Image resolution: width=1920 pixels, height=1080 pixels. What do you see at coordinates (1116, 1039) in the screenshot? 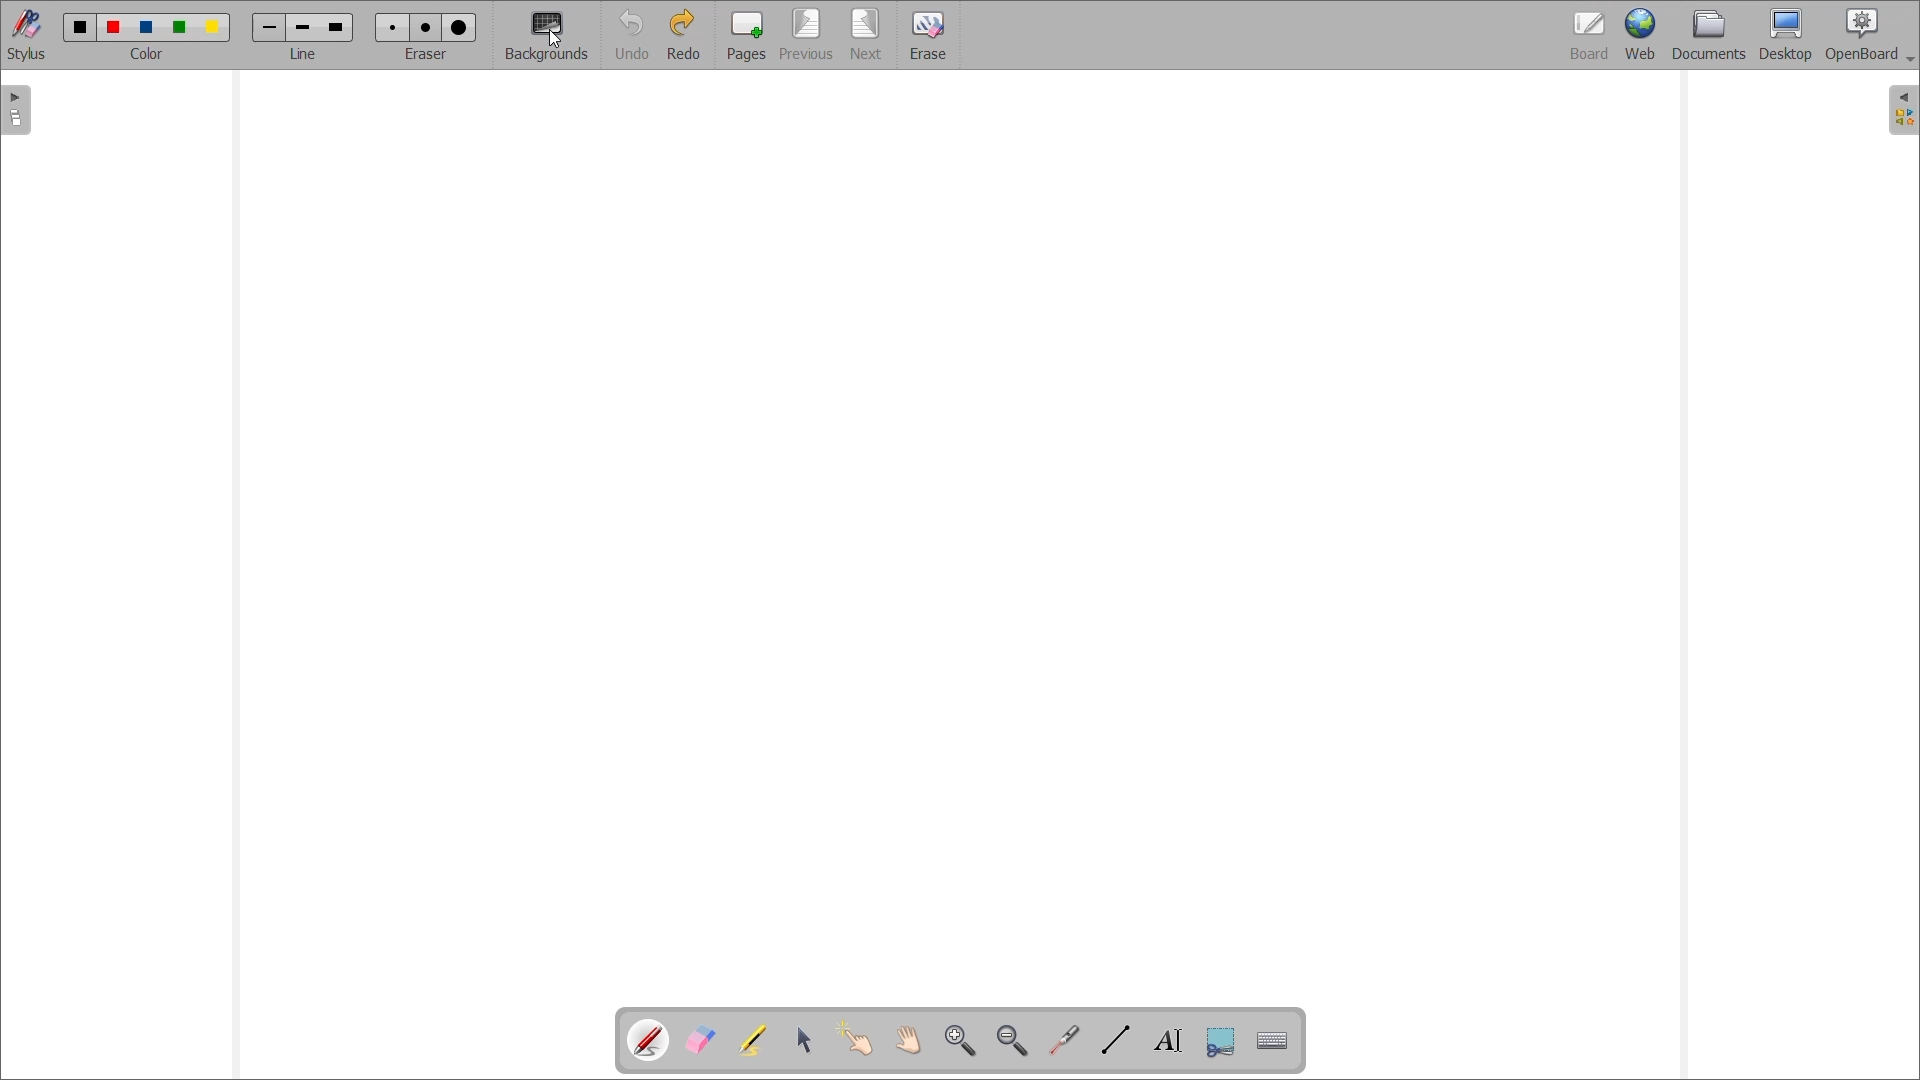
I see `Draw lines` at bounding box center [1116, 1039].